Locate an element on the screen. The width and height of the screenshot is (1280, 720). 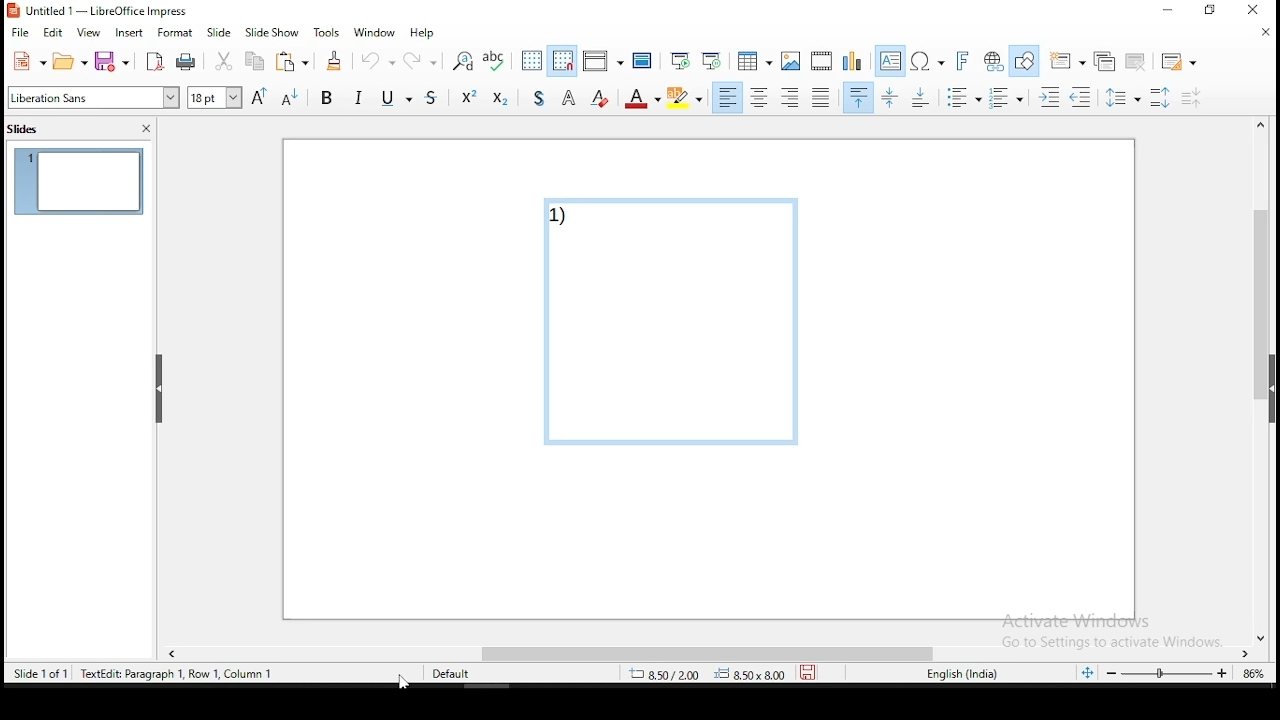
set line spacing is located at coordinates (1127, 100).